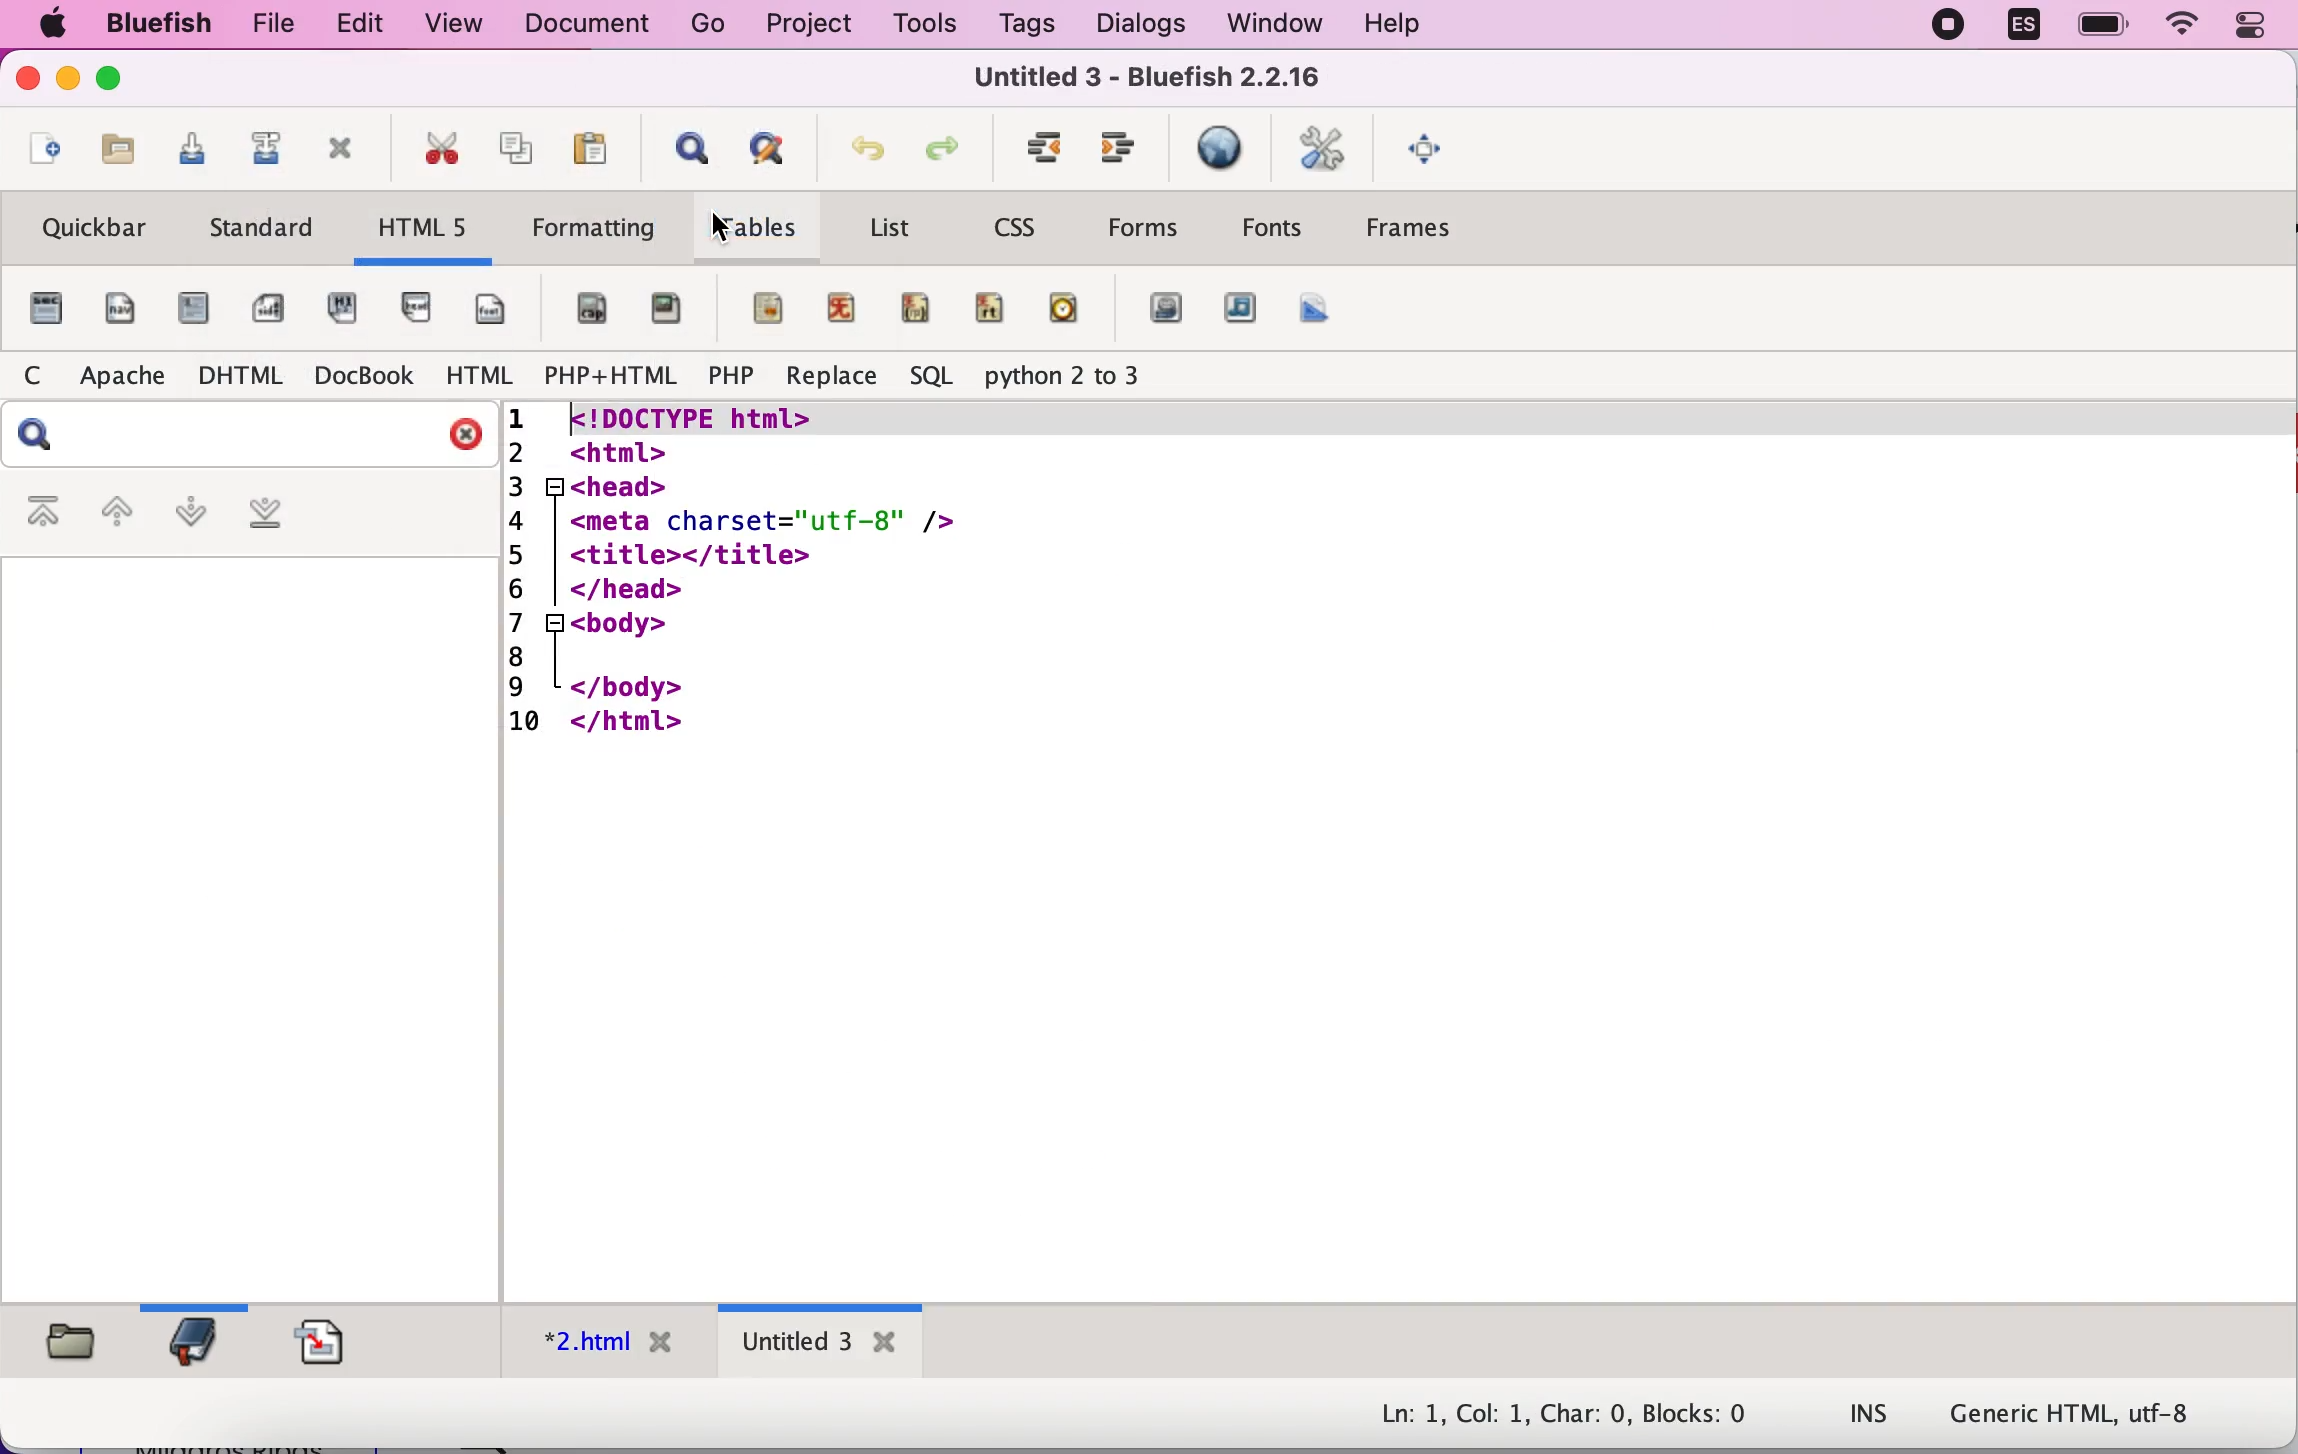 The height and width of the screenshot is (1454, 2298). What do you see at coordinates (758, 311) in the screenshot?
I see `ruby mark` at bounding box center [758, 311].